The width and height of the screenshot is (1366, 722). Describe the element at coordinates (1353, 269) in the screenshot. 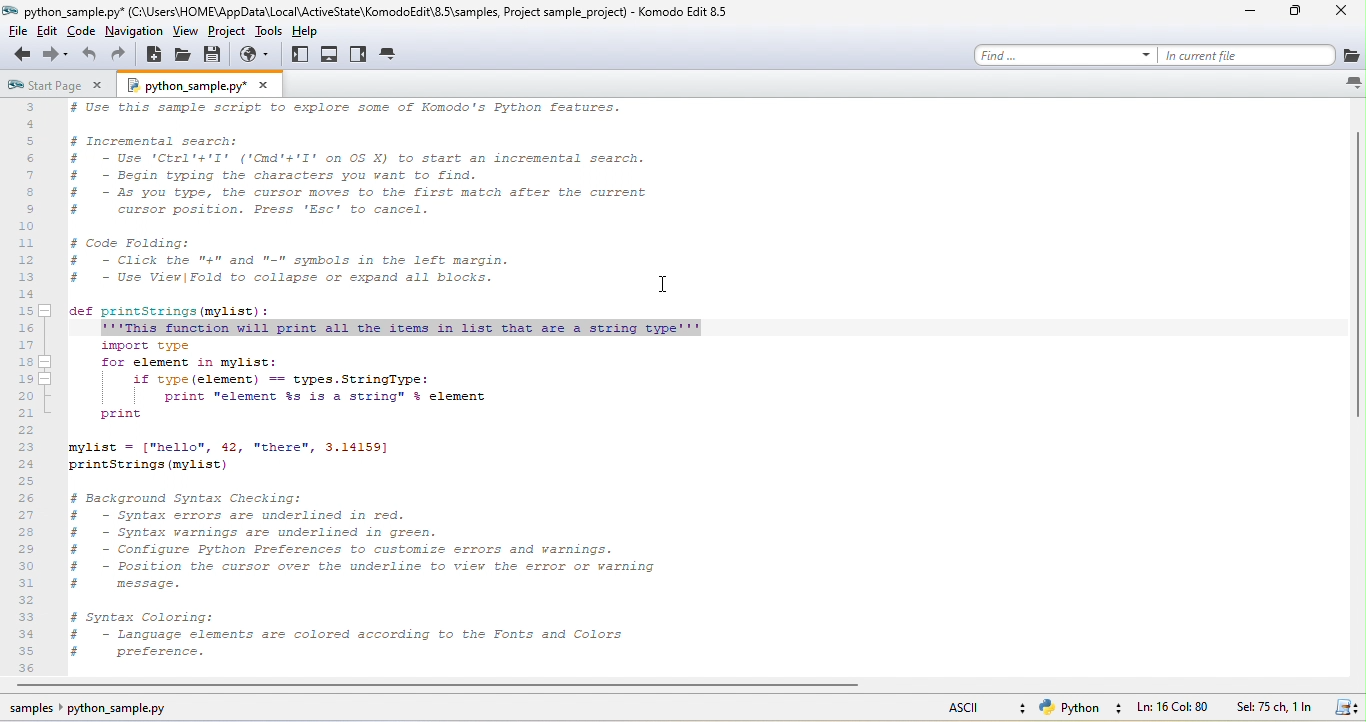

I see `vertical scroll bar` at that location.